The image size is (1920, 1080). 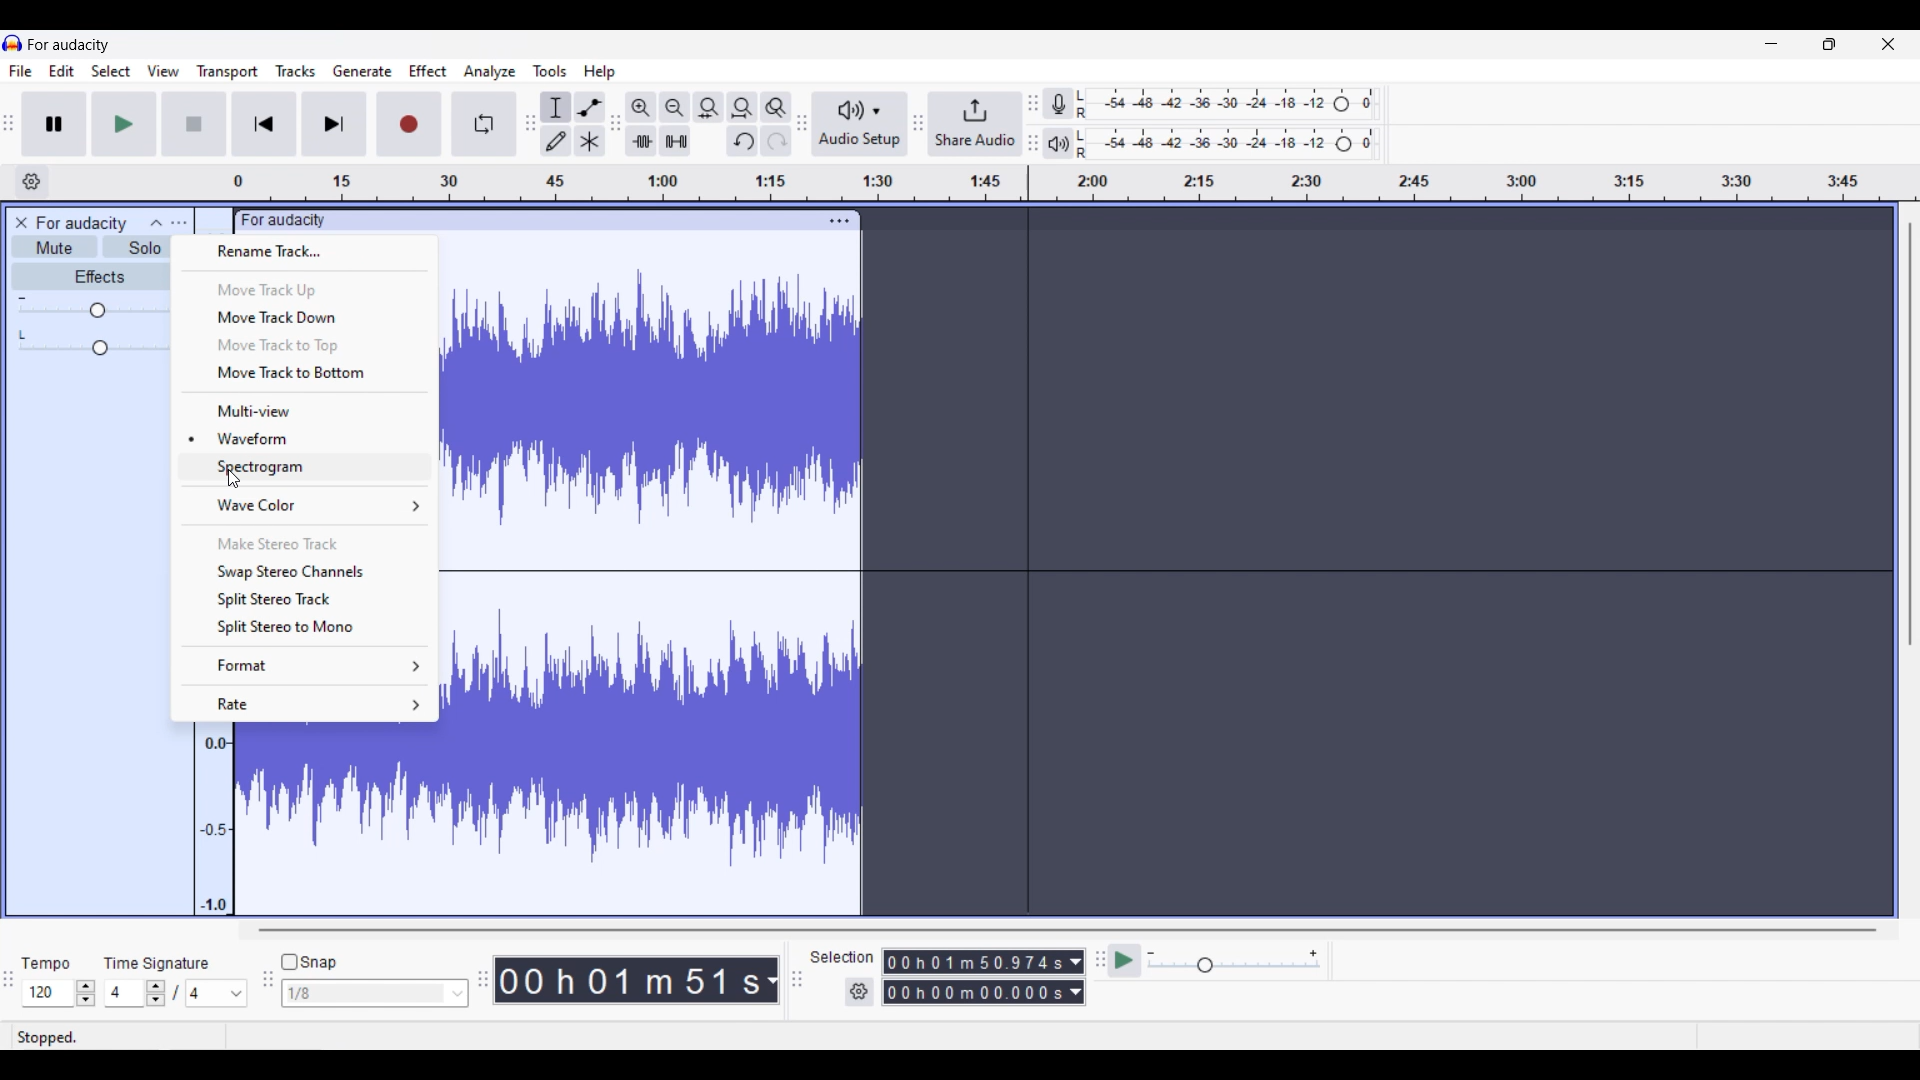 What do you see at coordinates (305, 664) in the screenshot?
I see `Format options ` at bounding box center [305, 664].